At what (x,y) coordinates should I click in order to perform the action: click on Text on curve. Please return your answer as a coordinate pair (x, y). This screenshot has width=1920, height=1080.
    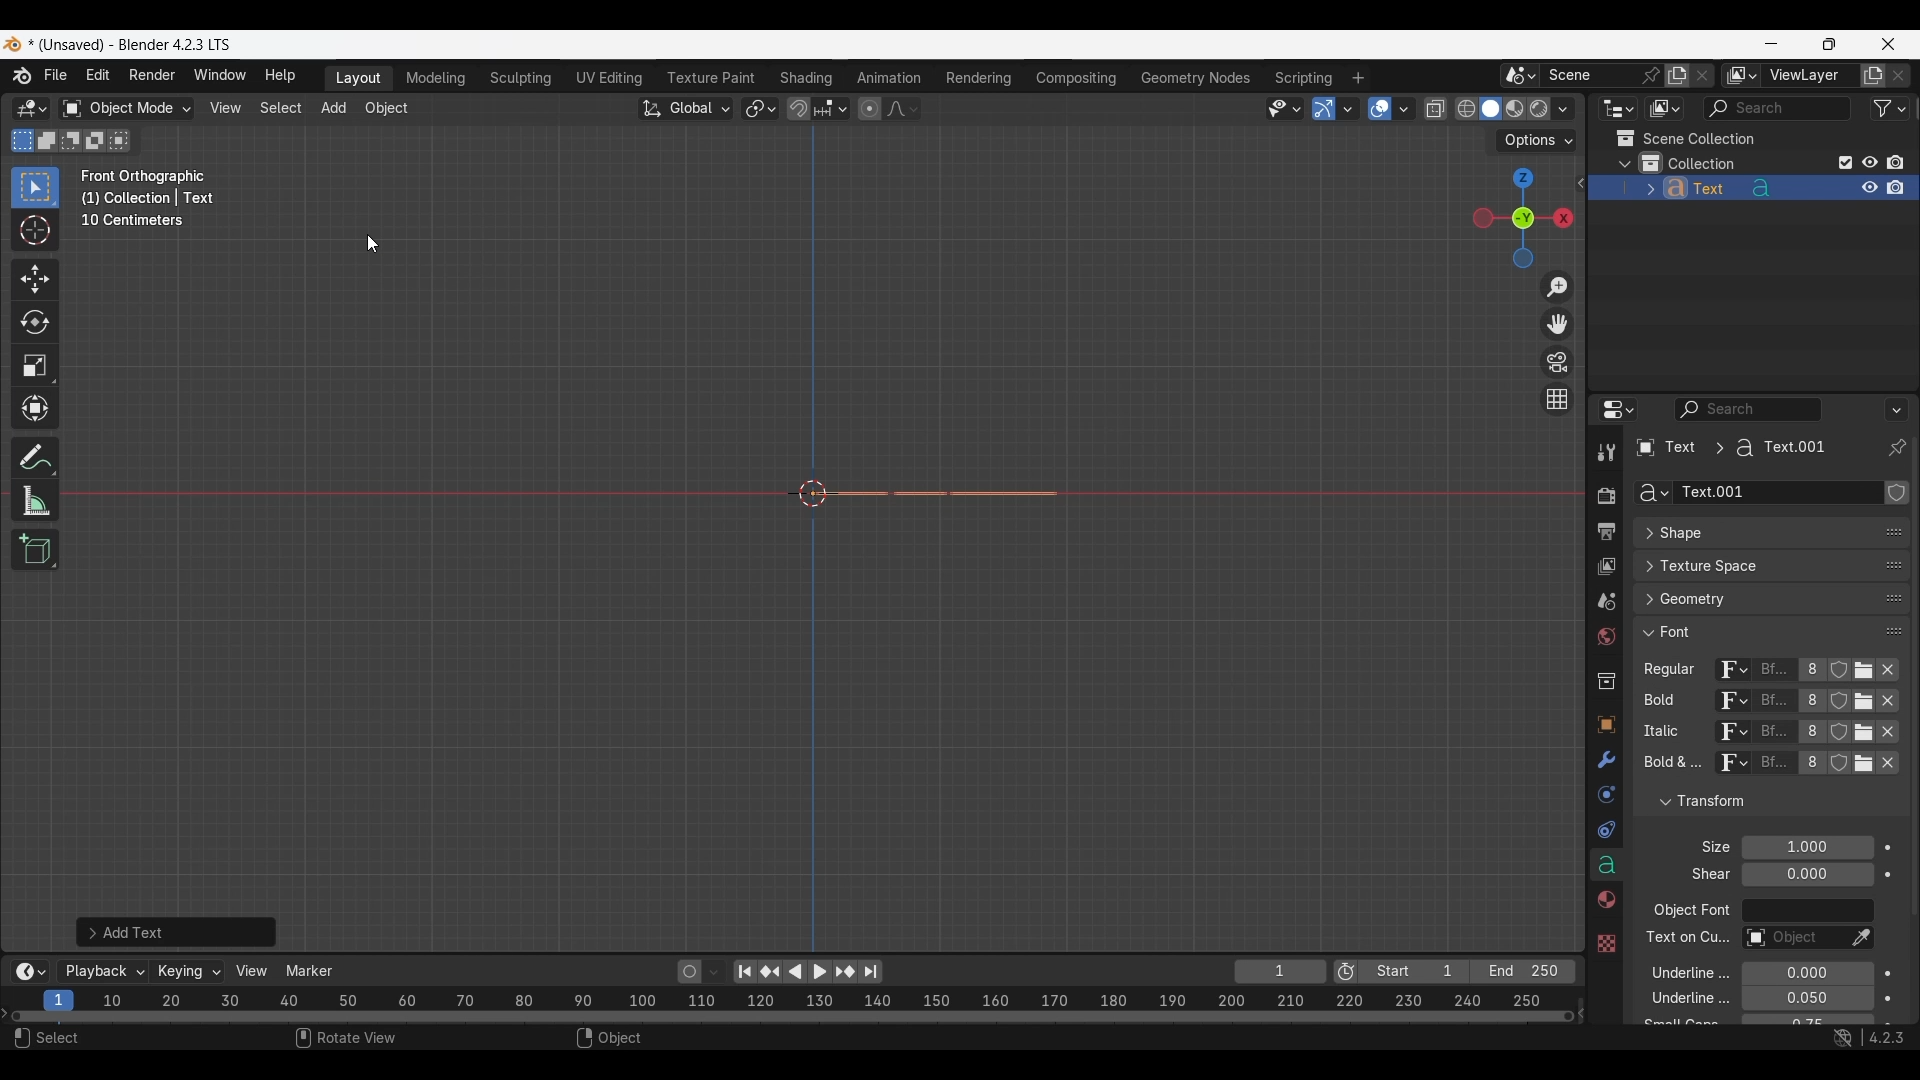
    Looking at the image, I should click on (1792, 939).